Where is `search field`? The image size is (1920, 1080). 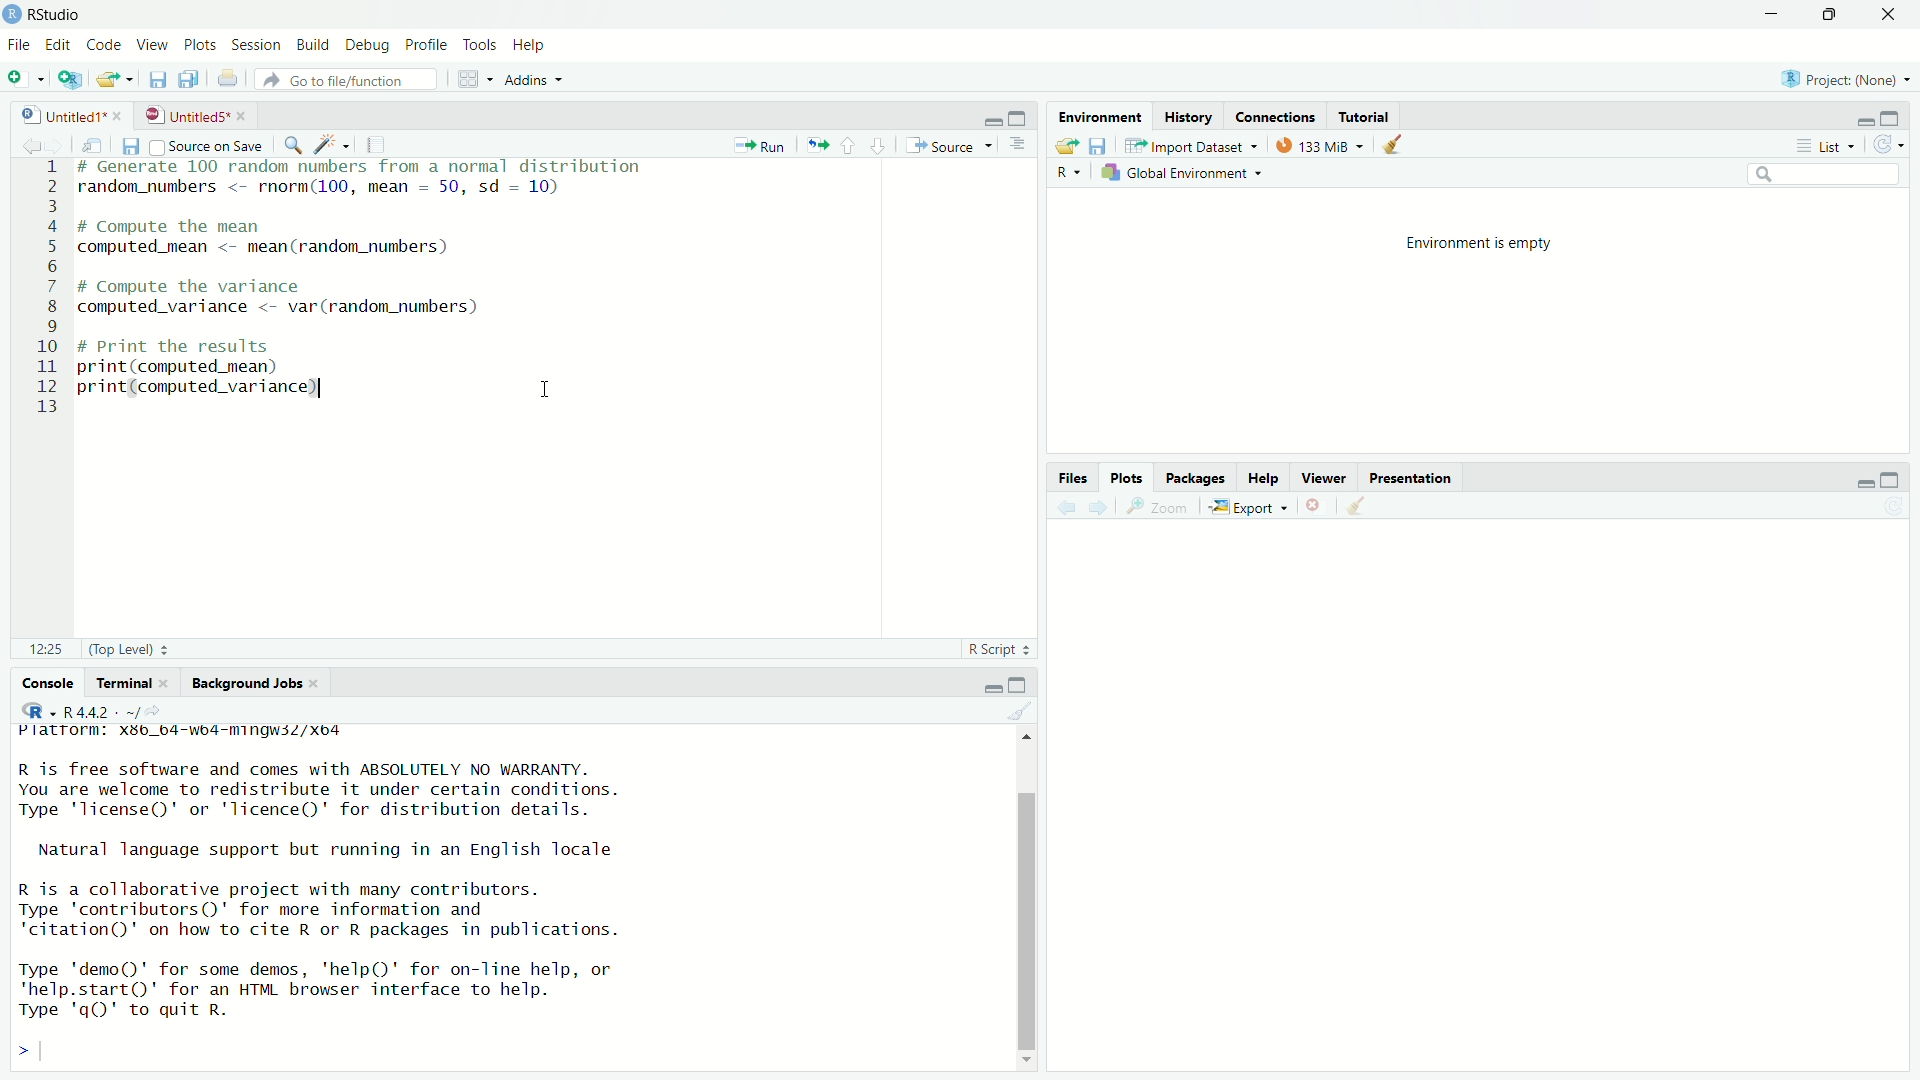 search field is located at coordinates (1824, 176).